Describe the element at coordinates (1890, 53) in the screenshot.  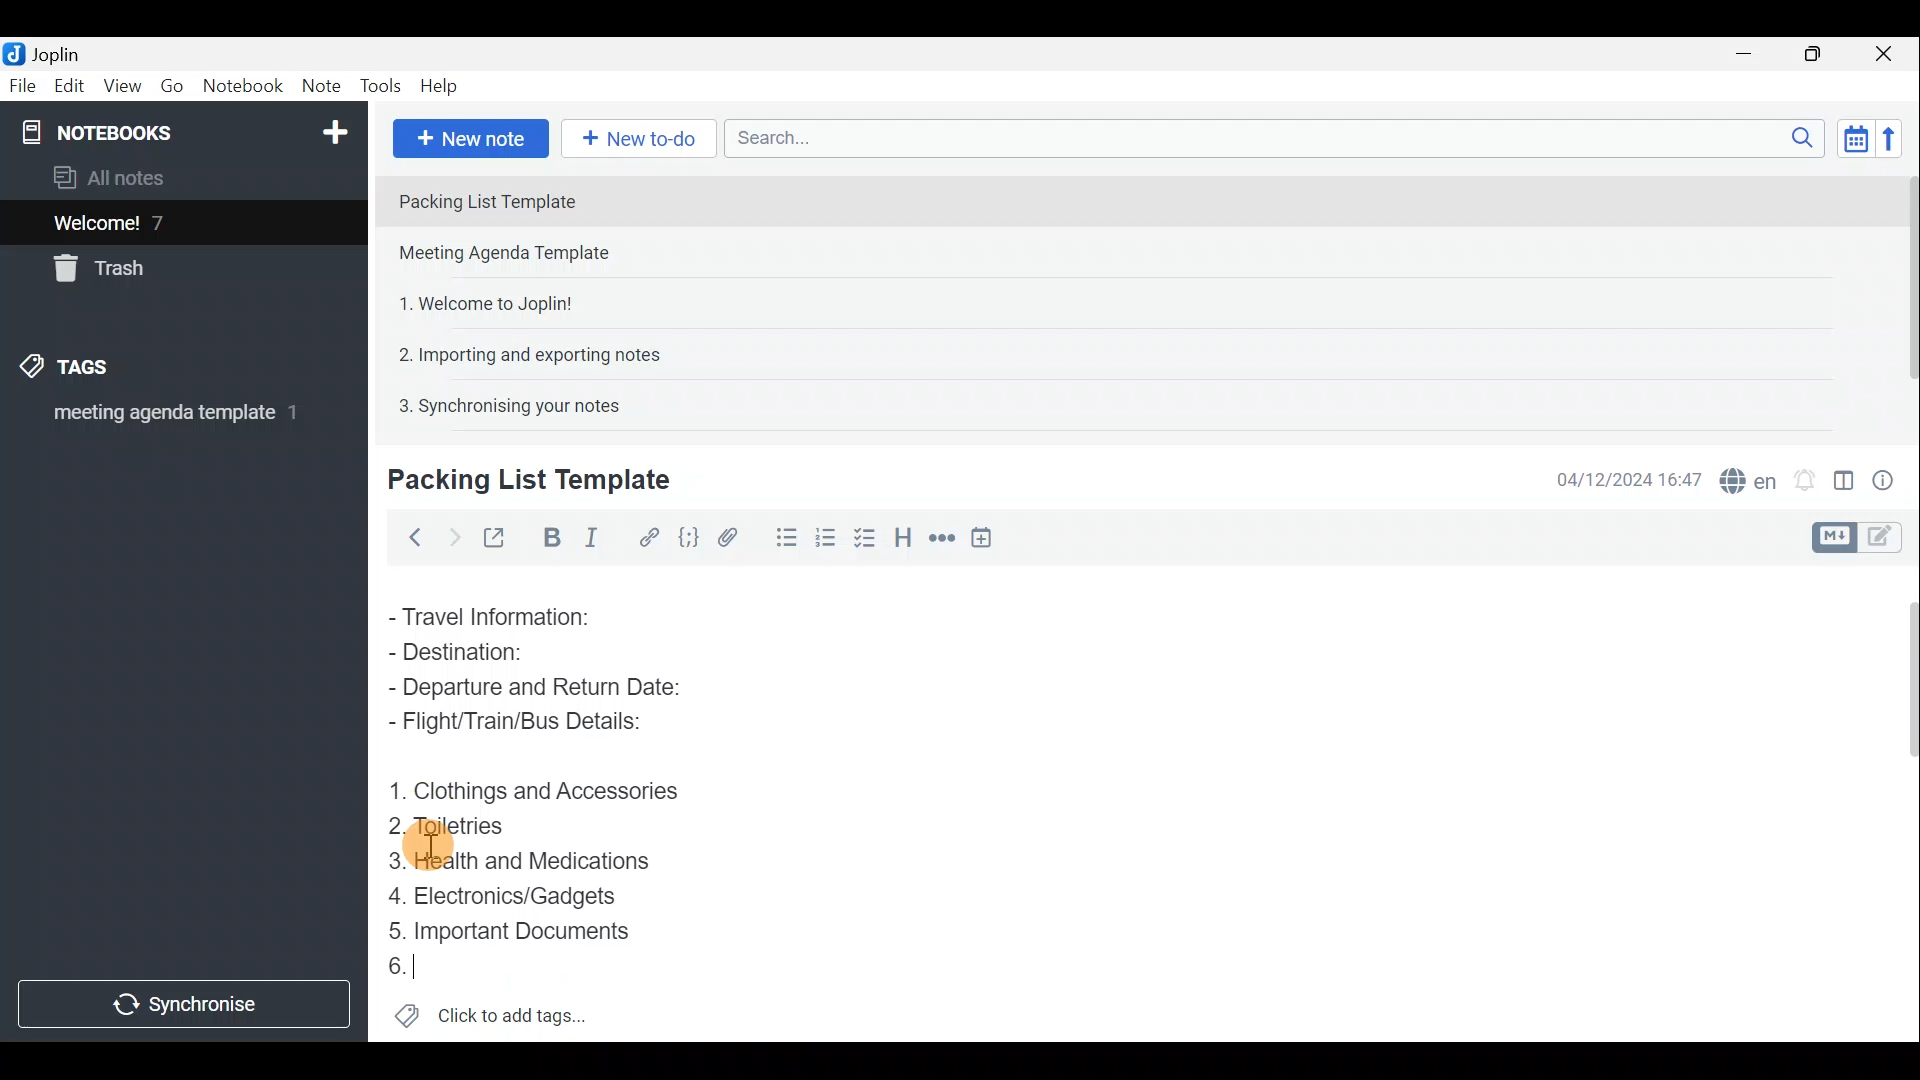
I see `Close` at that location.